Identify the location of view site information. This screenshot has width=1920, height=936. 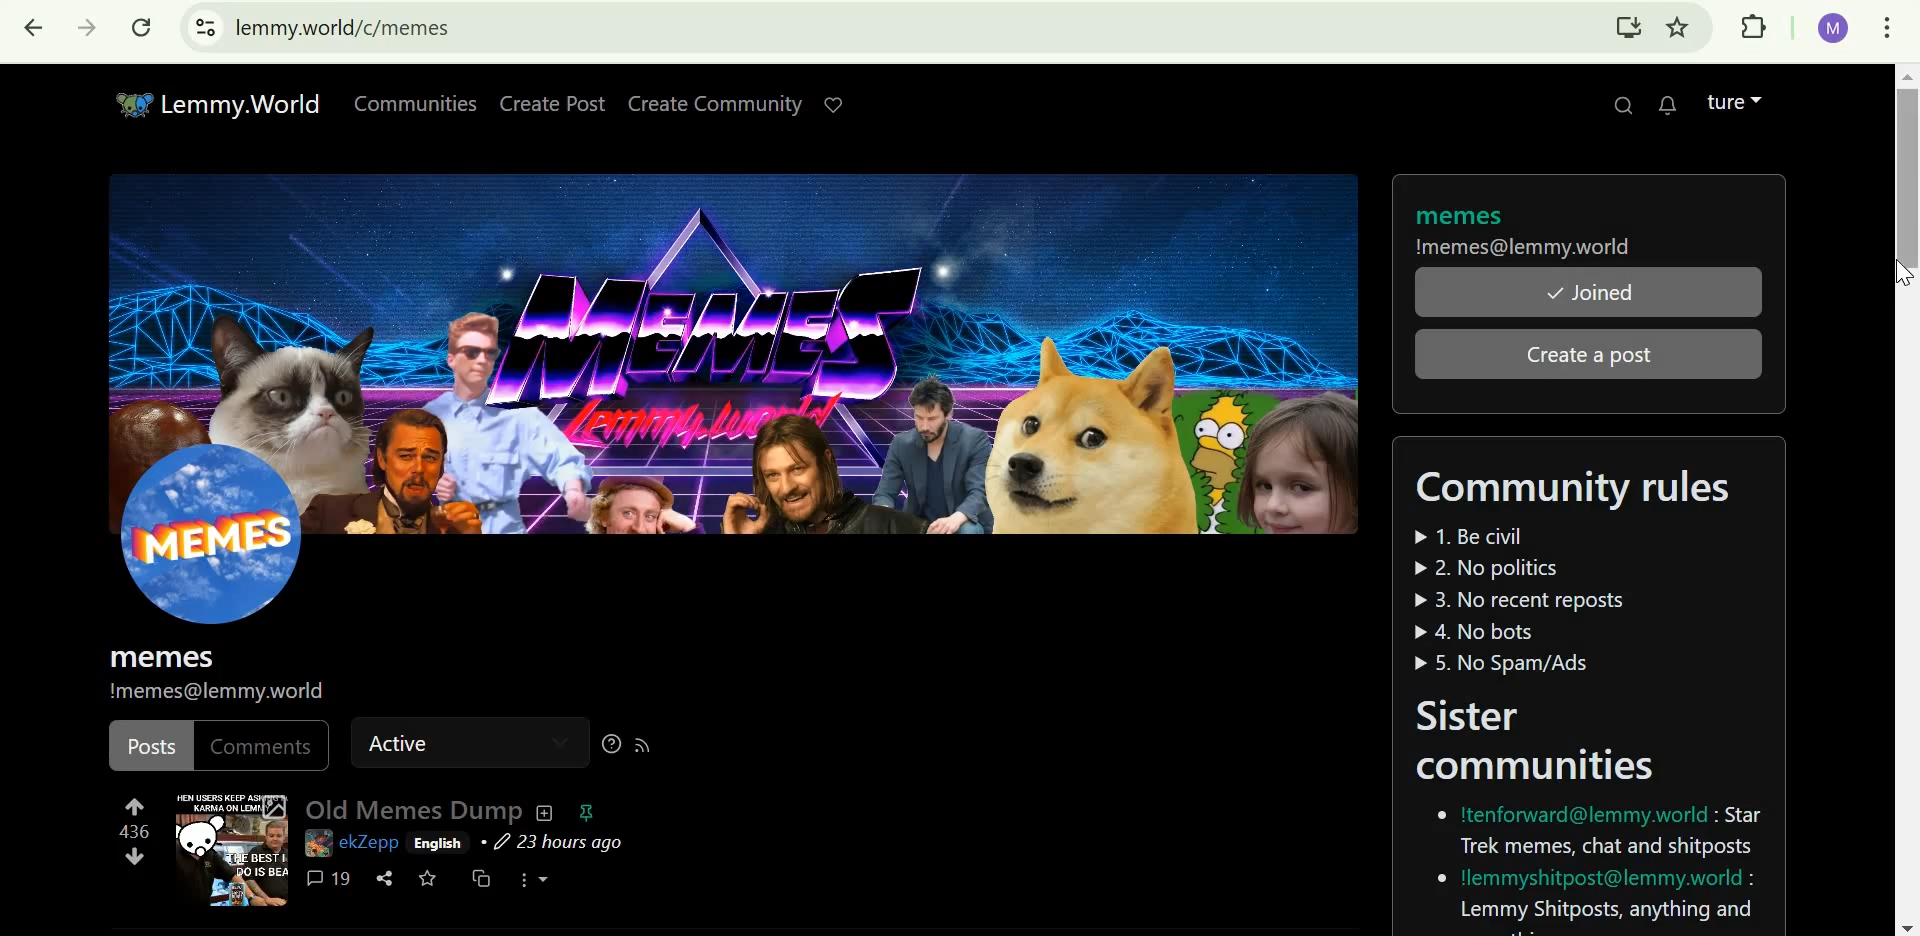
(203, 30).